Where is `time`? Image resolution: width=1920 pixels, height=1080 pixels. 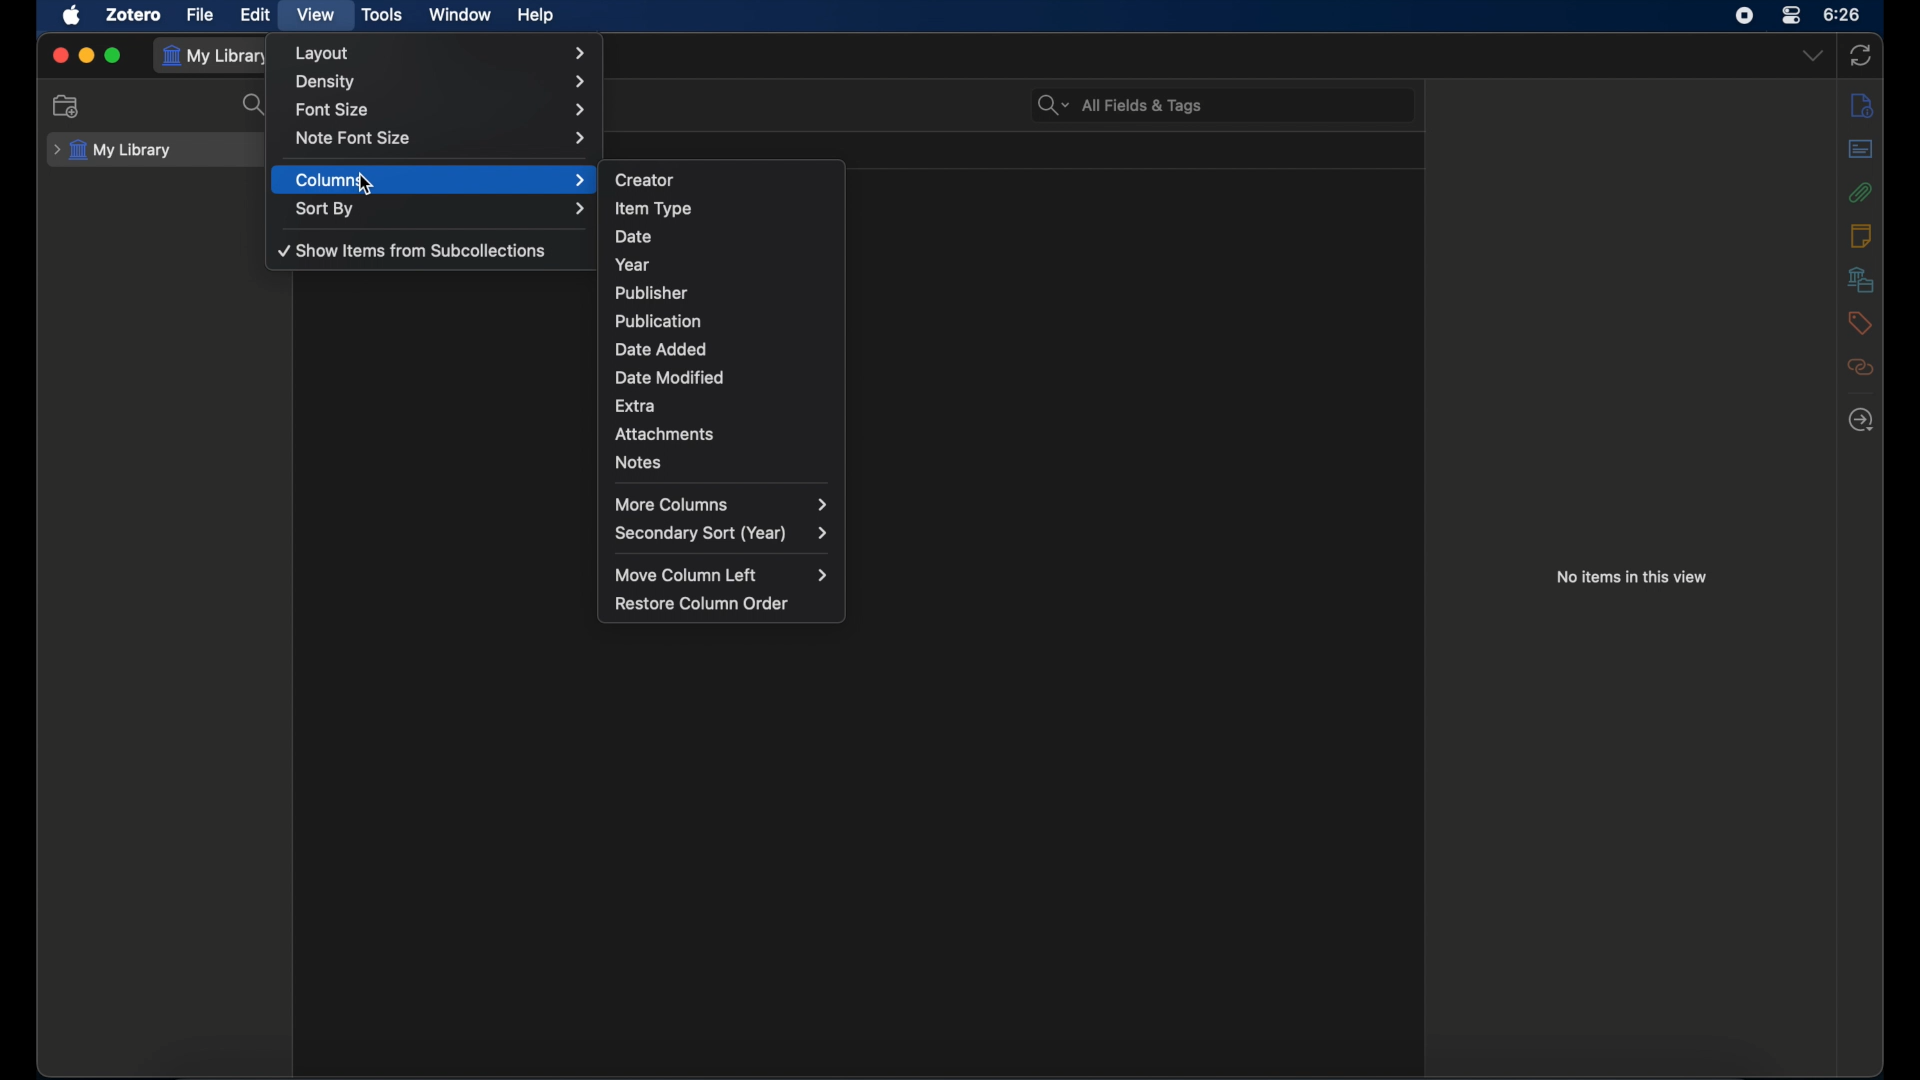 time is located at coordinates (1843, 13).